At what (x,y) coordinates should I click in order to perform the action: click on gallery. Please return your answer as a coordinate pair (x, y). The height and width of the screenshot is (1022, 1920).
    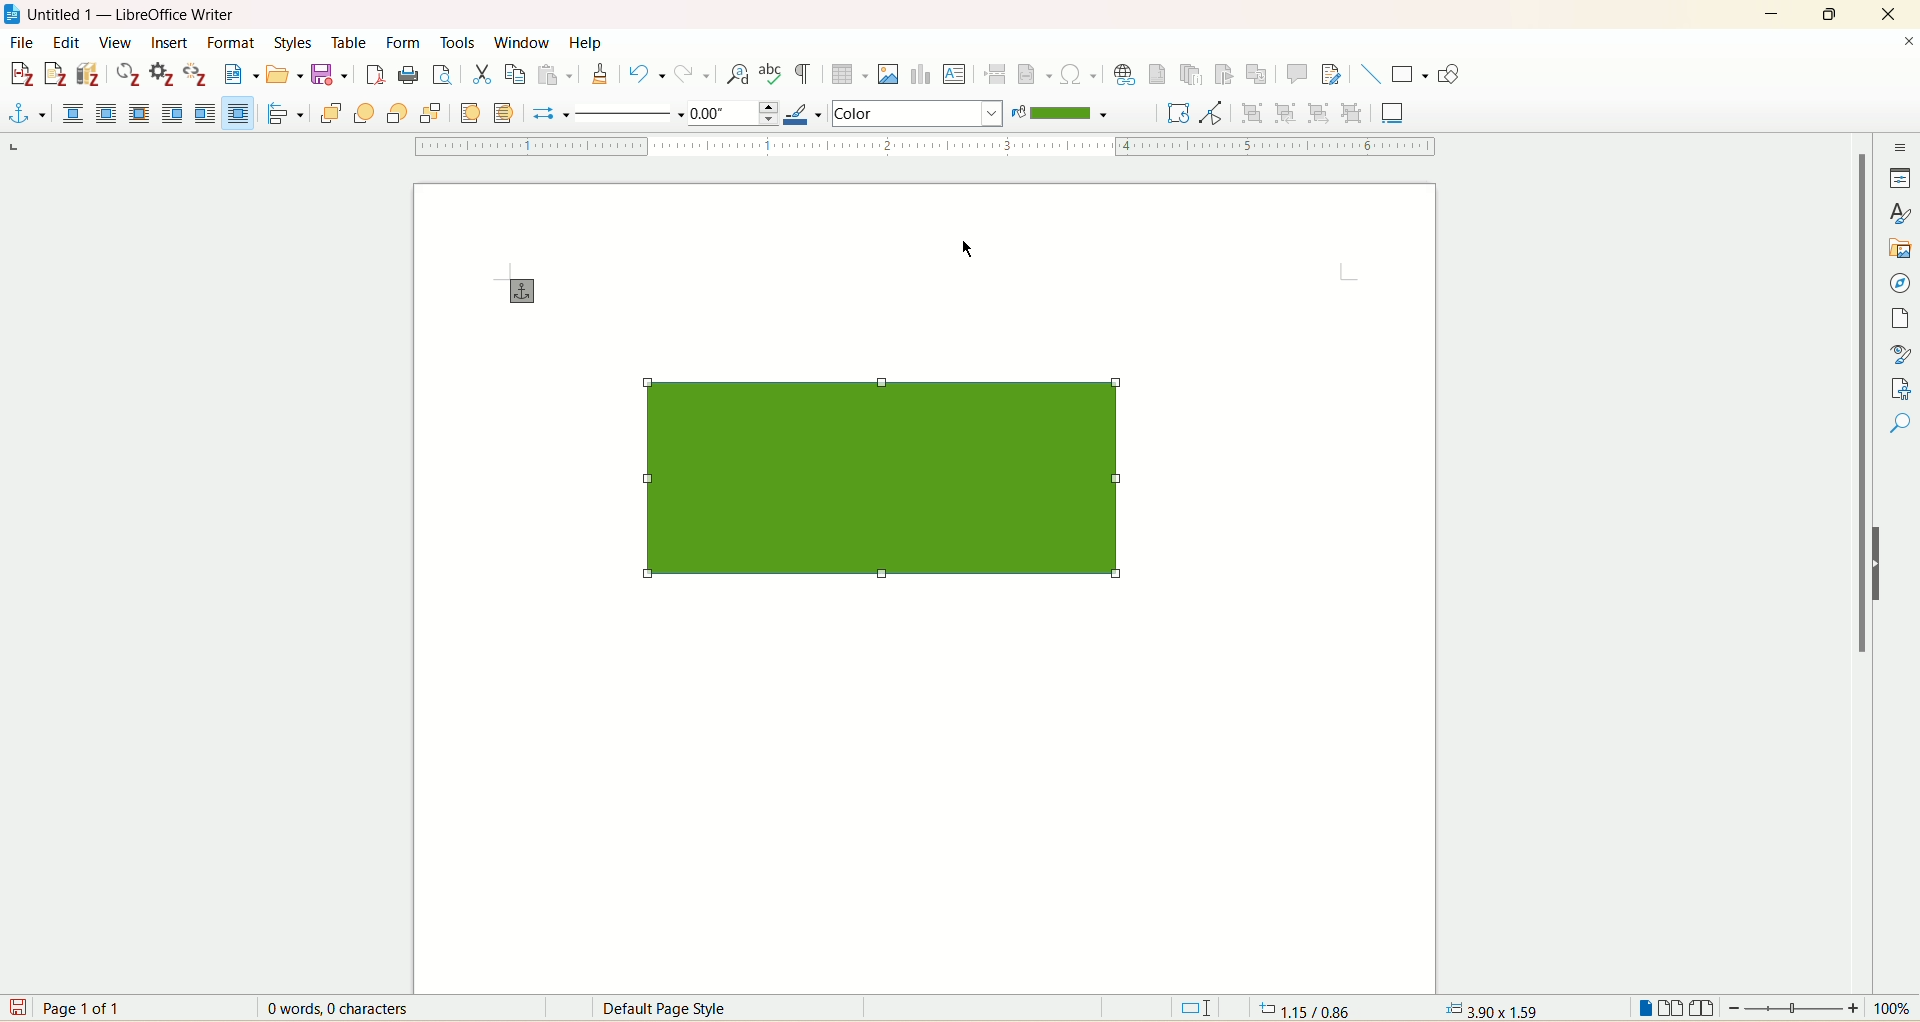
    Looking at the image, I should click on (1899, 250).